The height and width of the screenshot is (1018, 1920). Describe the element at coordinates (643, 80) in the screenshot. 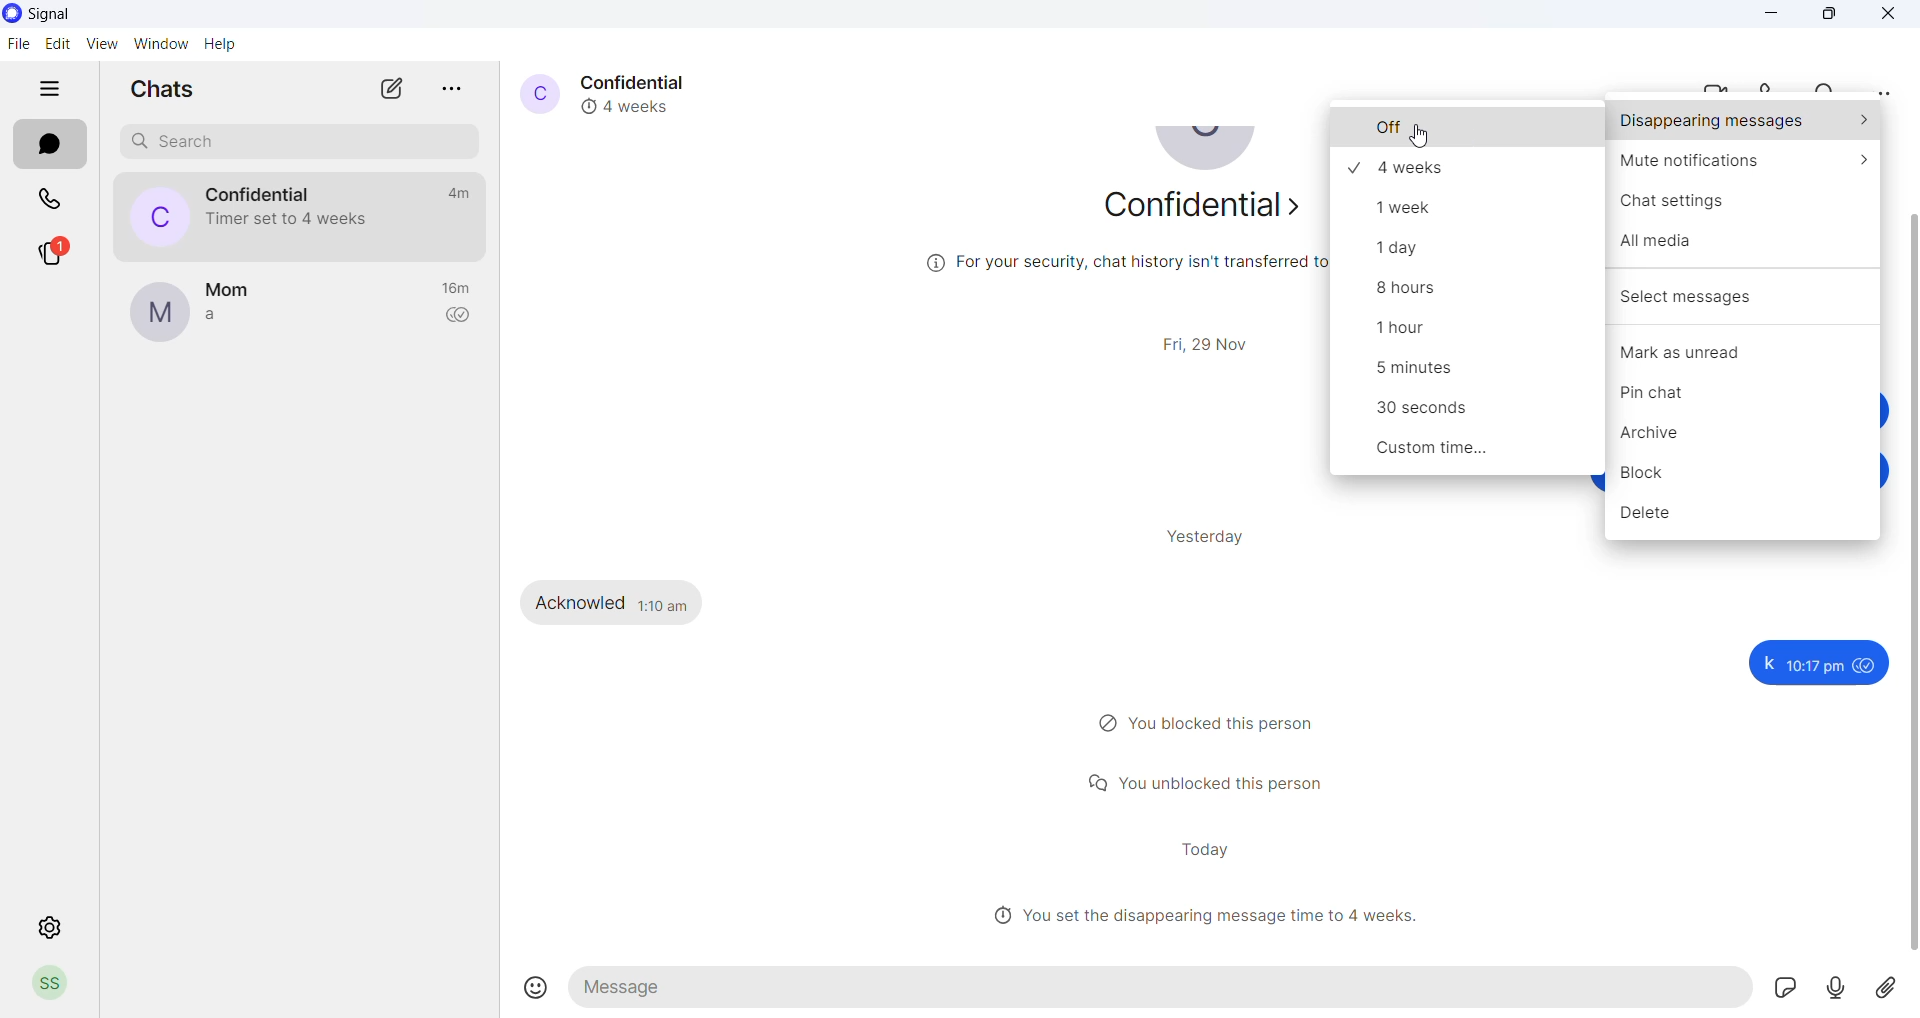

I see `contact name` at that location.